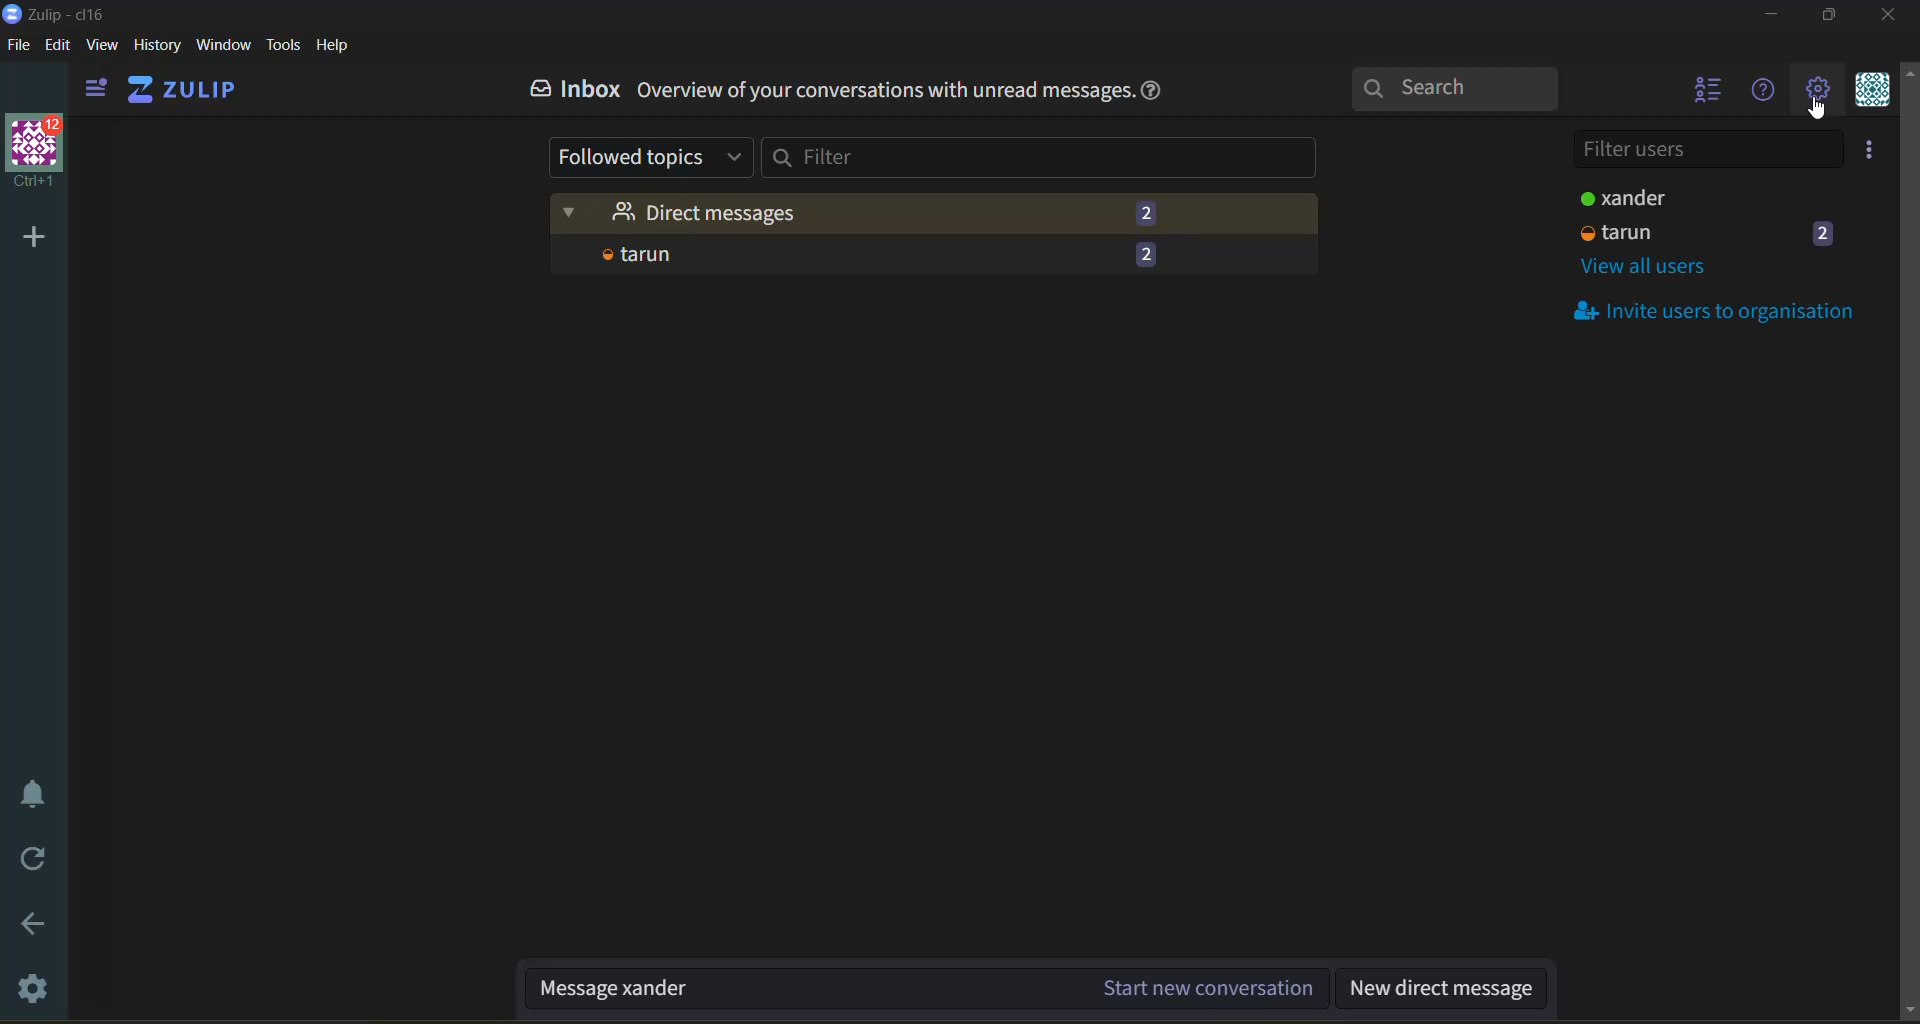 The height and width of the screenshot is (1024, 1920). I want to click on Message xander Start new conversation, so click(927, 990).